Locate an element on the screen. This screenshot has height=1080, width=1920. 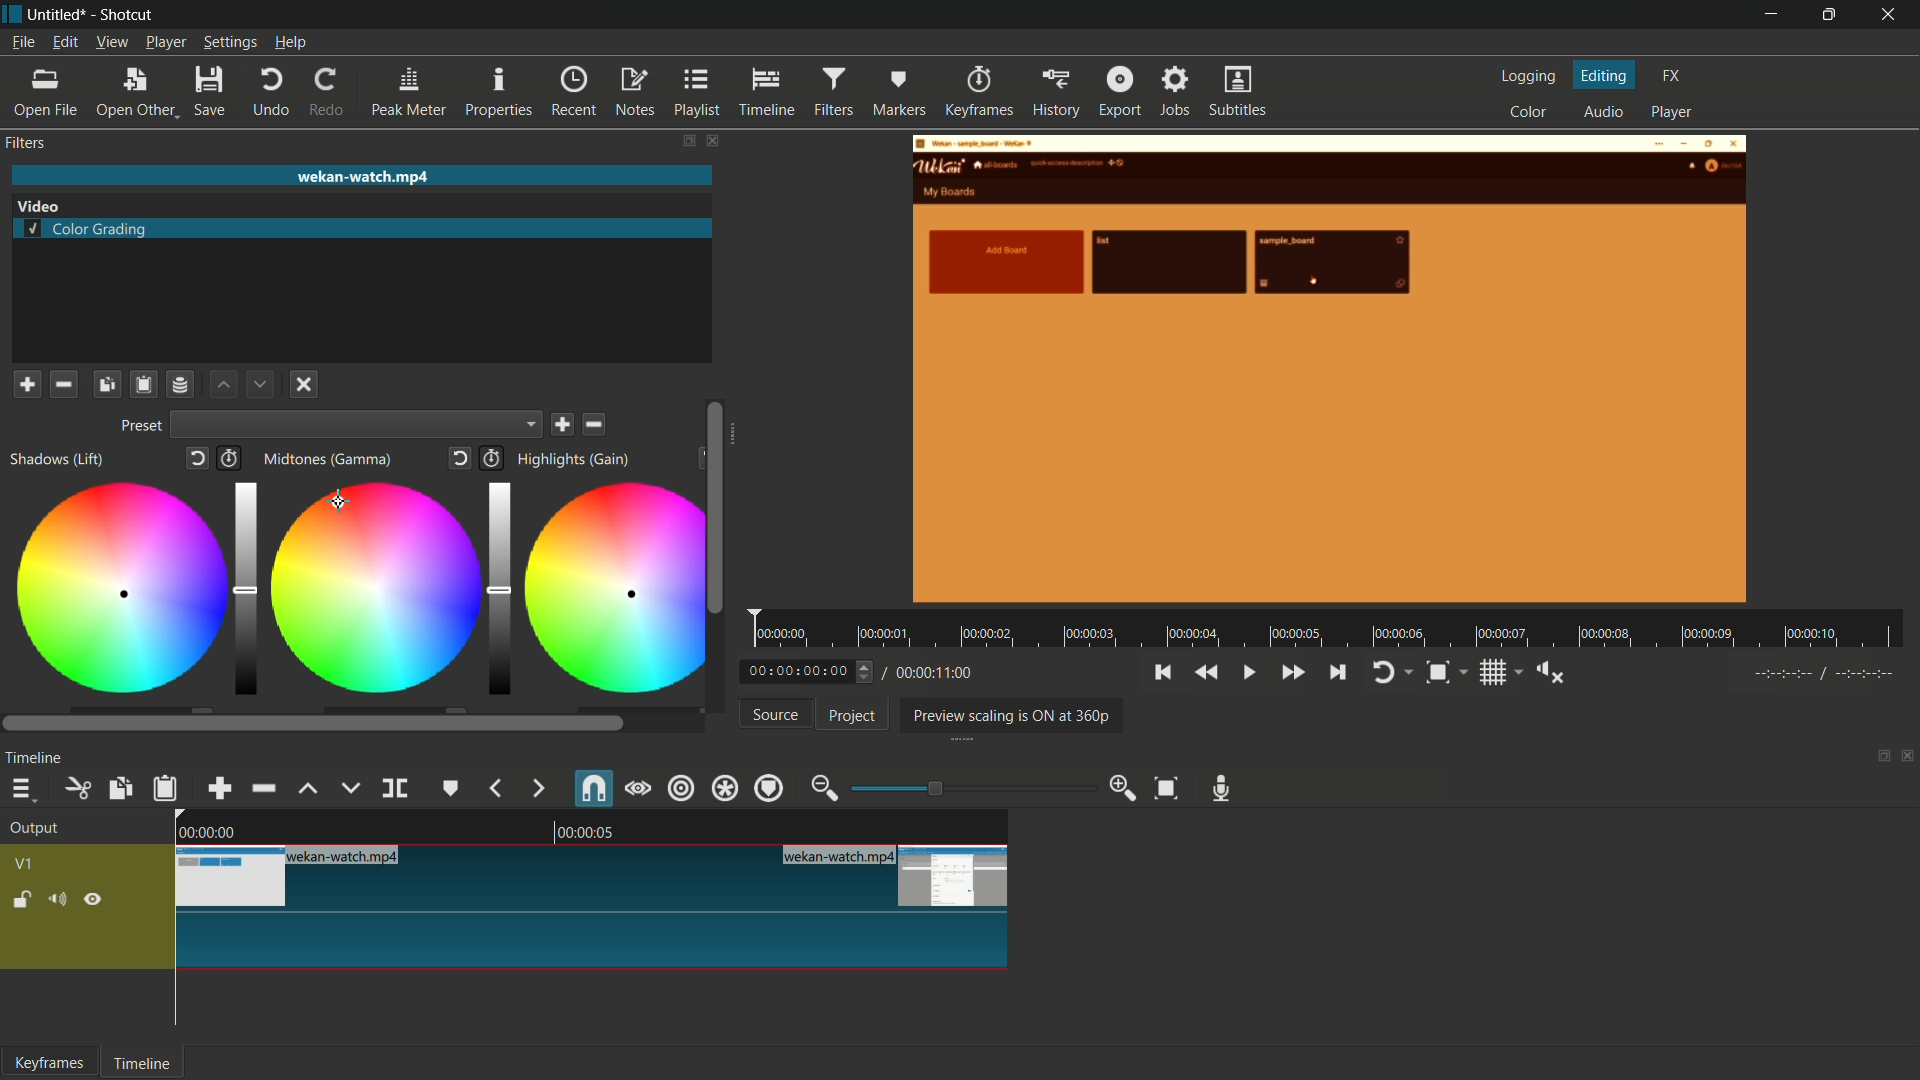
save filter set is located at coordinates (183, 385).